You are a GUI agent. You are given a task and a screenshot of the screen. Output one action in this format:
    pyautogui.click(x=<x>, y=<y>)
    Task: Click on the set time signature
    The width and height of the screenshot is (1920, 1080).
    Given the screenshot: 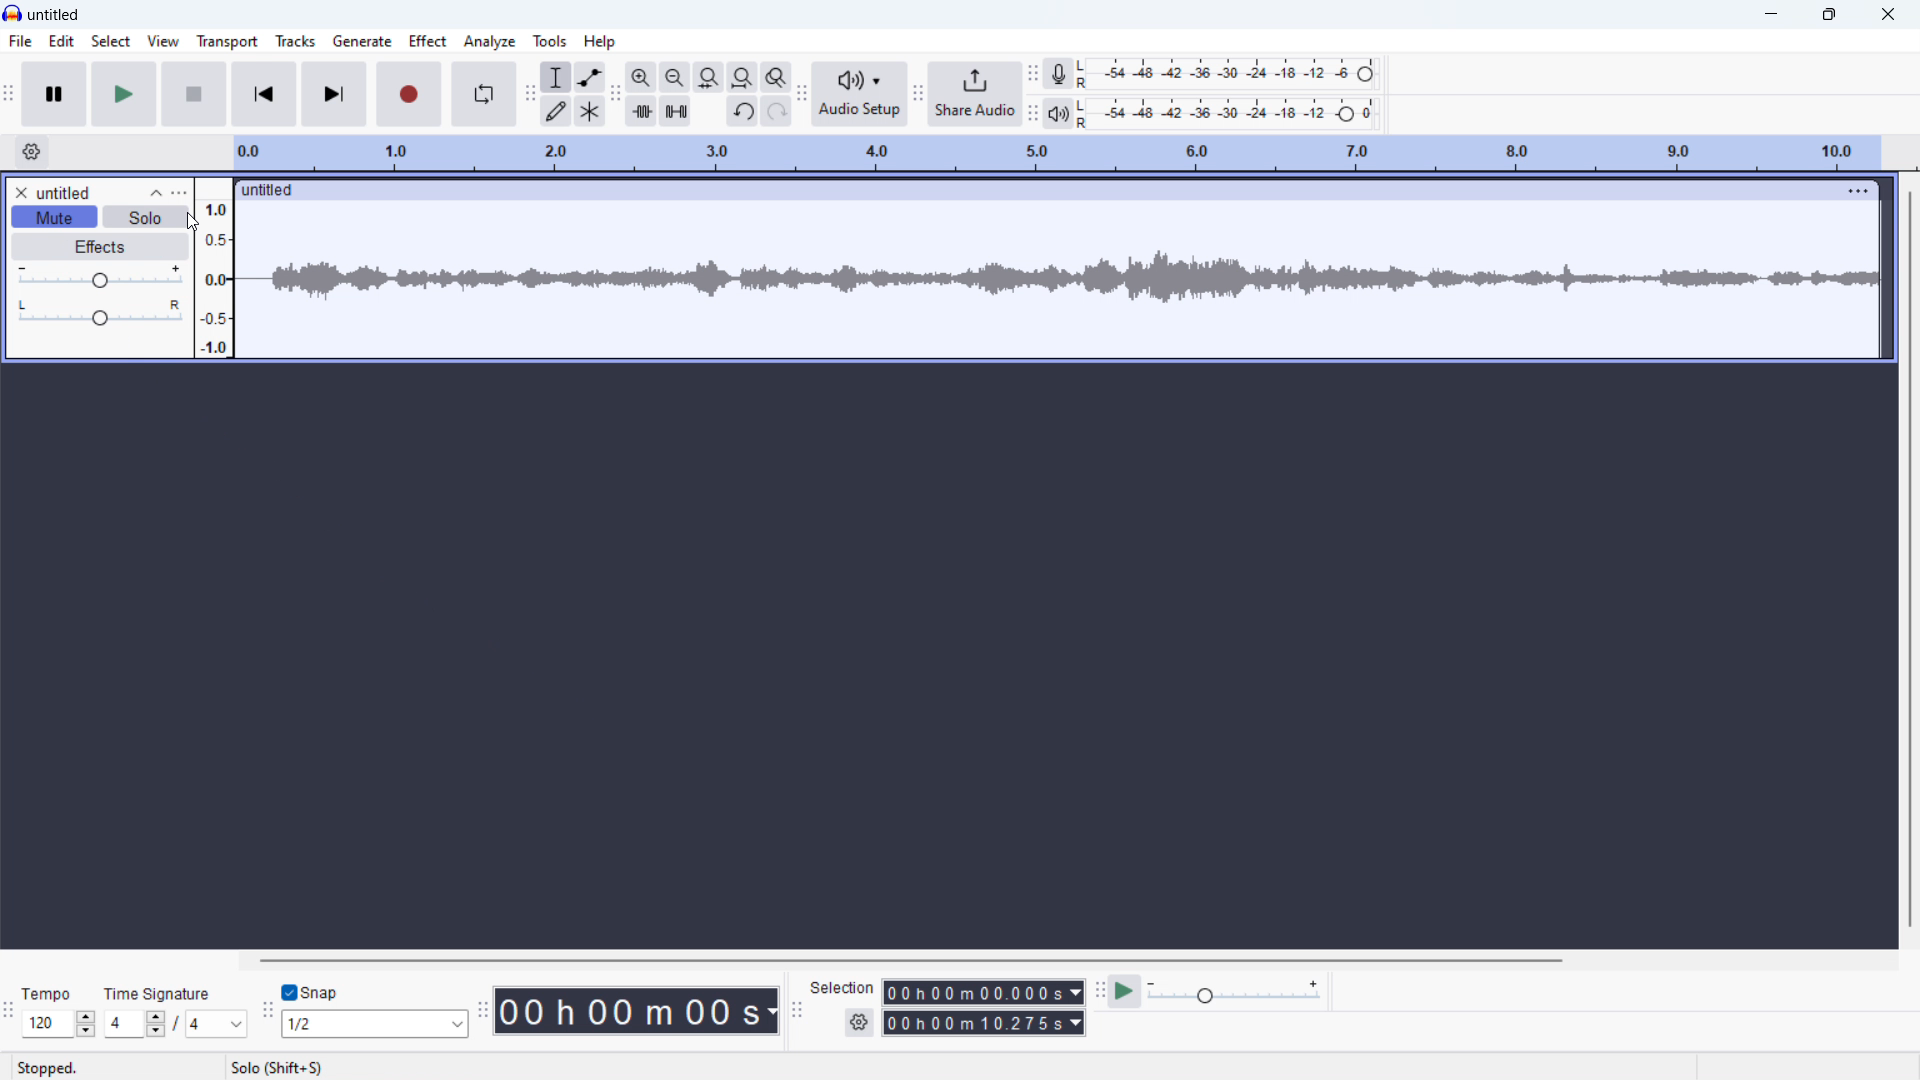 What is the action you would take?
    pyautogui.click(x=174, y=1024)
    